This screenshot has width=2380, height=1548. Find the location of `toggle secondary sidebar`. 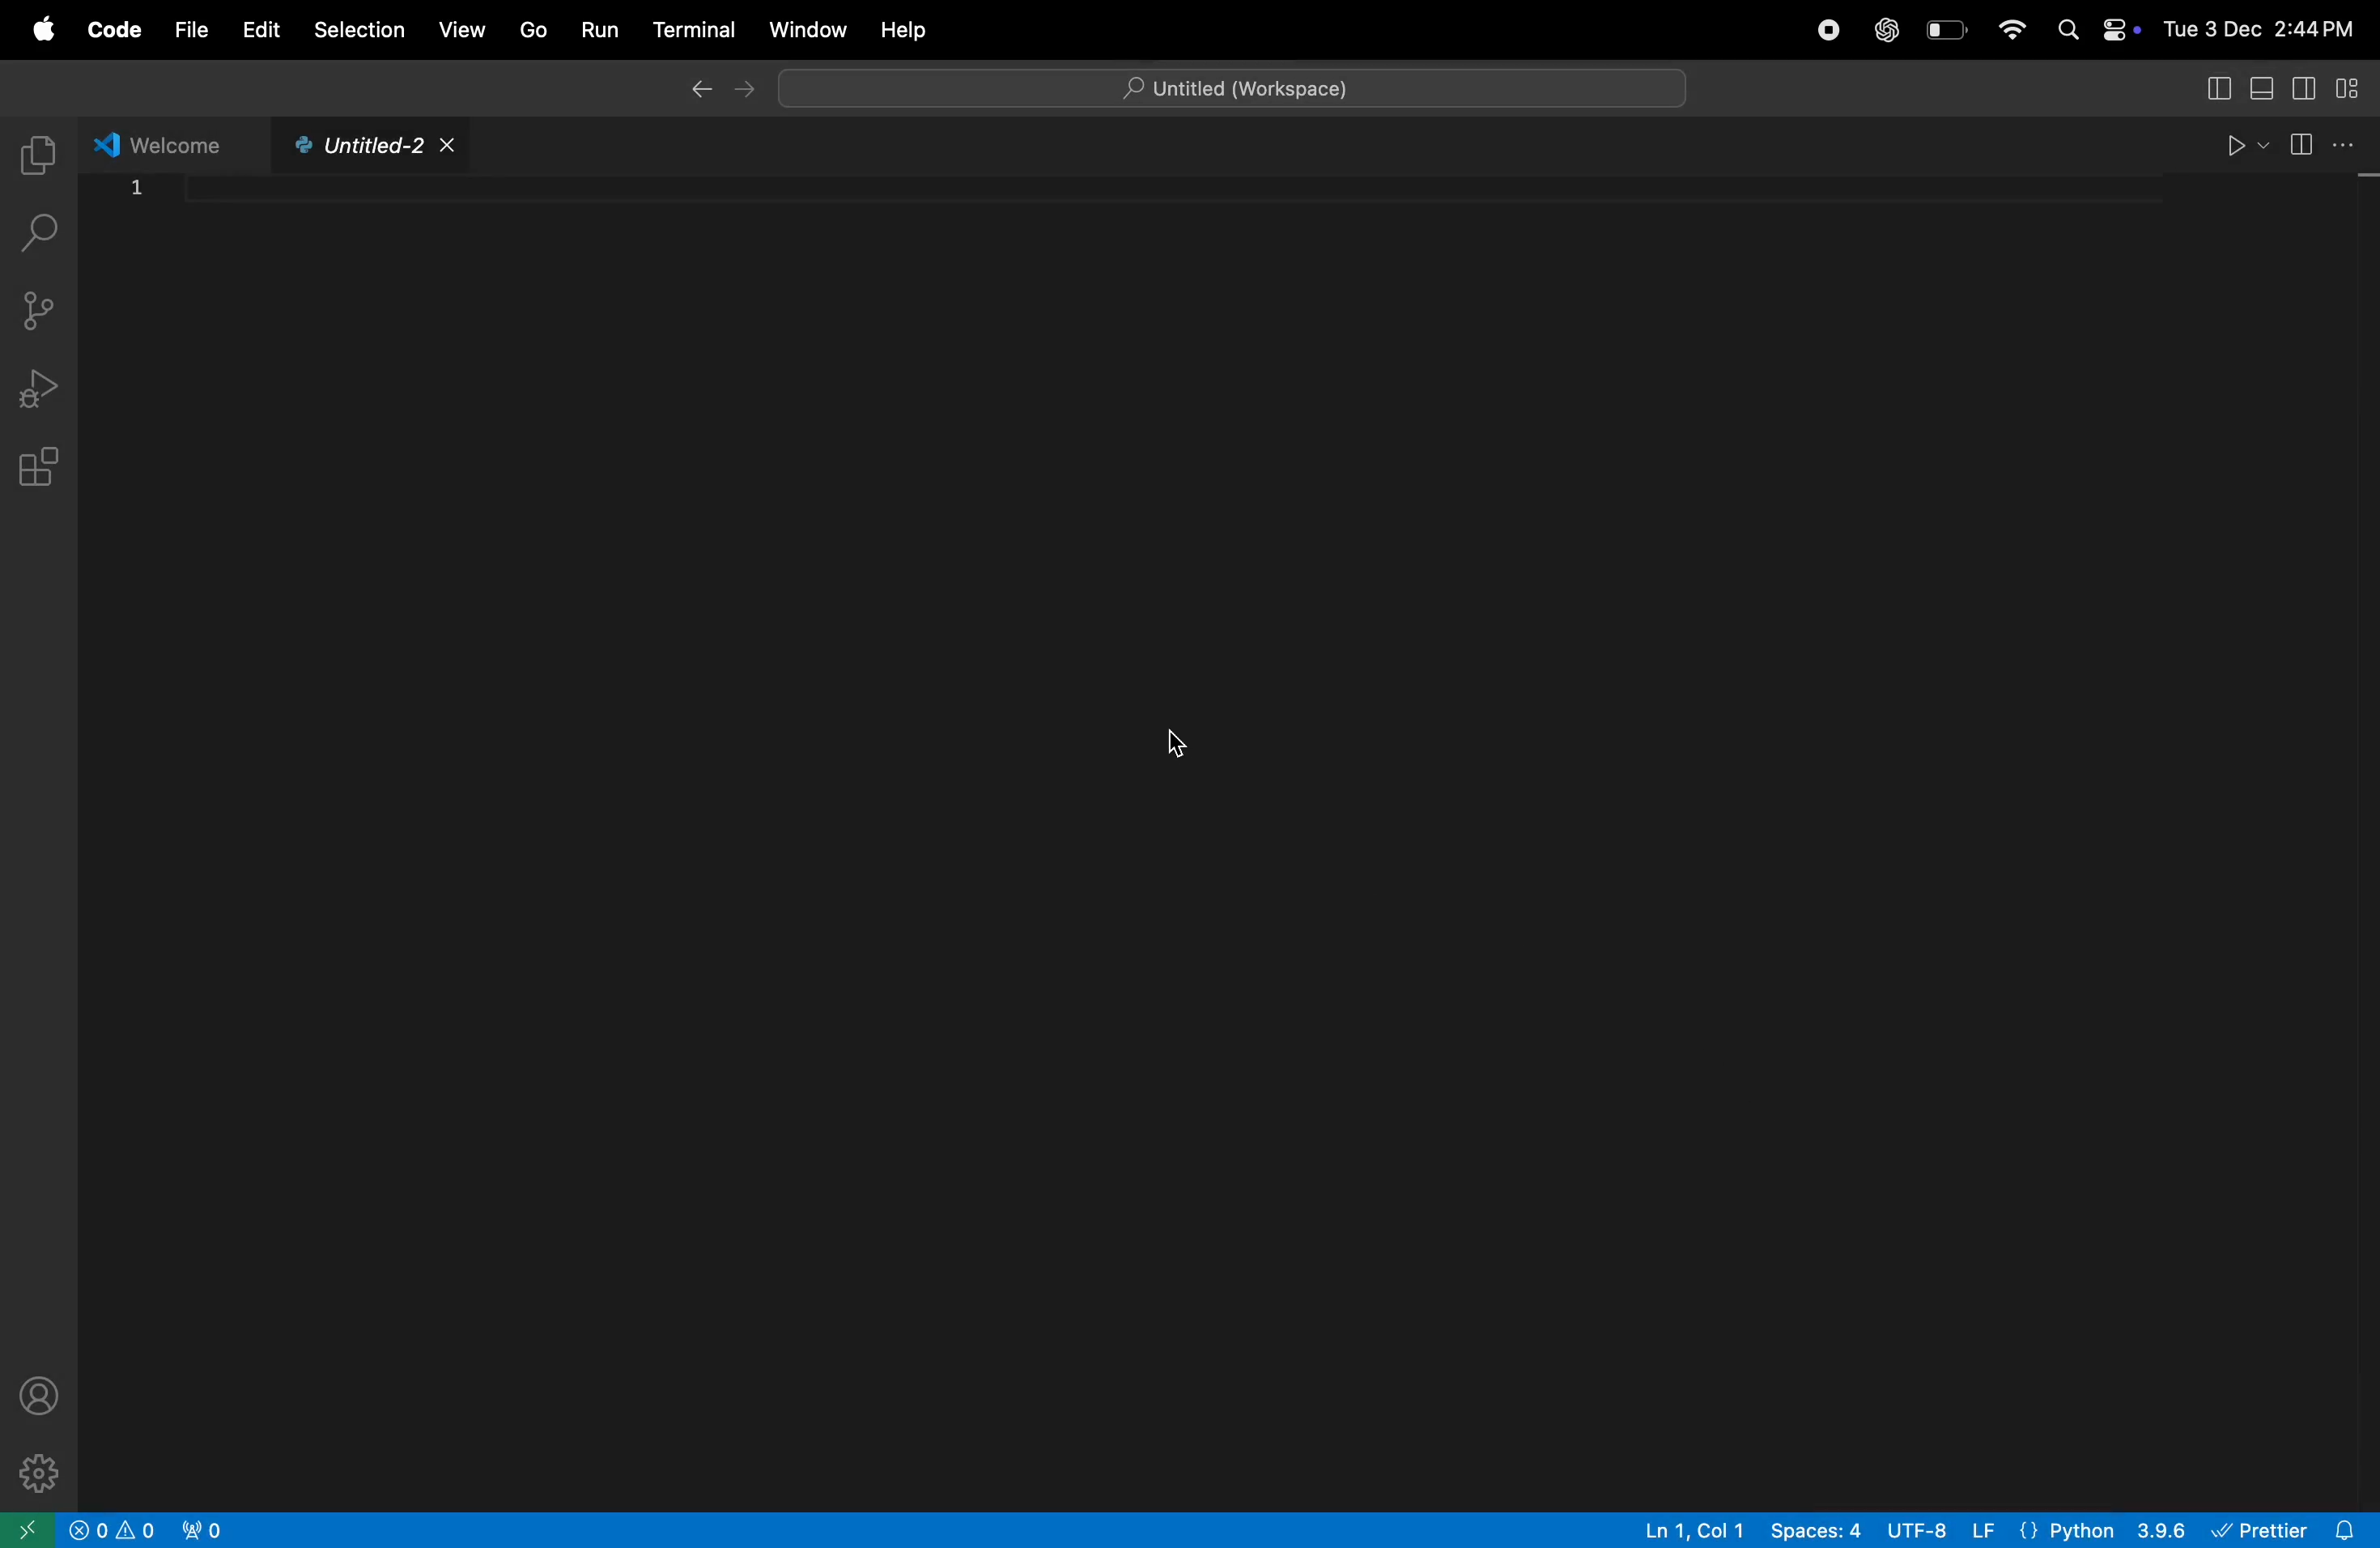

toggle secondary sidebar is located at coordinates (2307, 87).